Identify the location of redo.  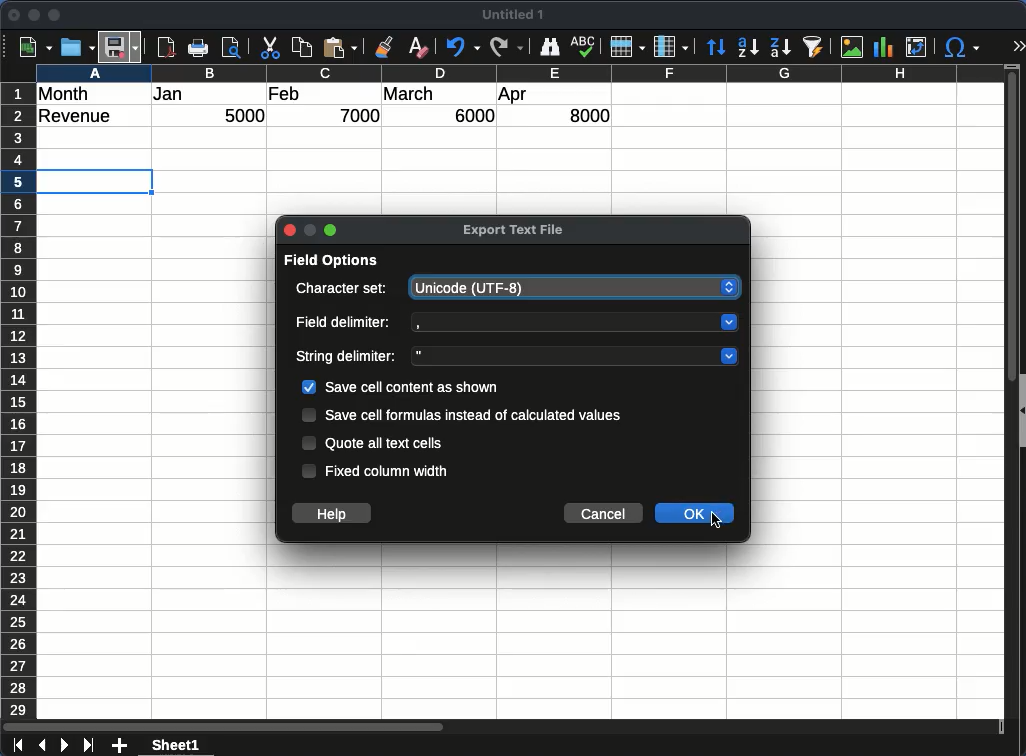
(505, 47).